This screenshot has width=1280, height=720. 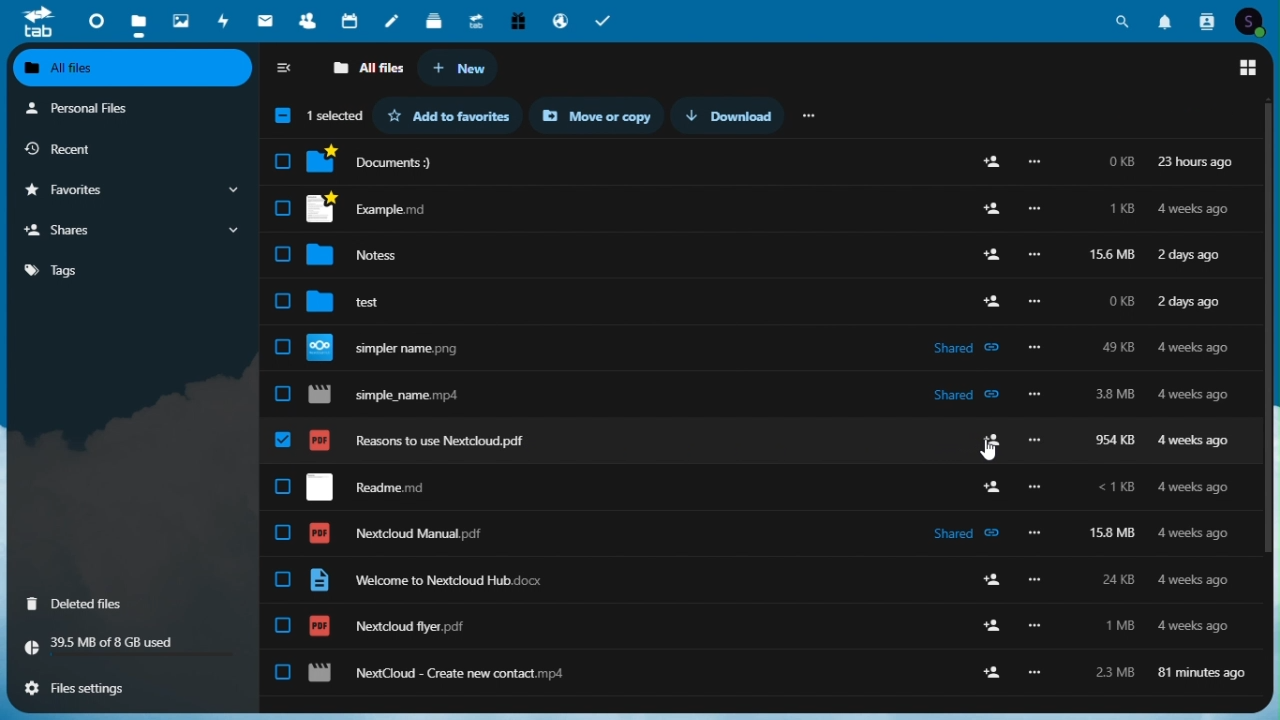 What do you see at coordinates (422, 440) in the screenshot?
I see `reasons to use nextcloud.pdf` at bounding box center [422, 440].